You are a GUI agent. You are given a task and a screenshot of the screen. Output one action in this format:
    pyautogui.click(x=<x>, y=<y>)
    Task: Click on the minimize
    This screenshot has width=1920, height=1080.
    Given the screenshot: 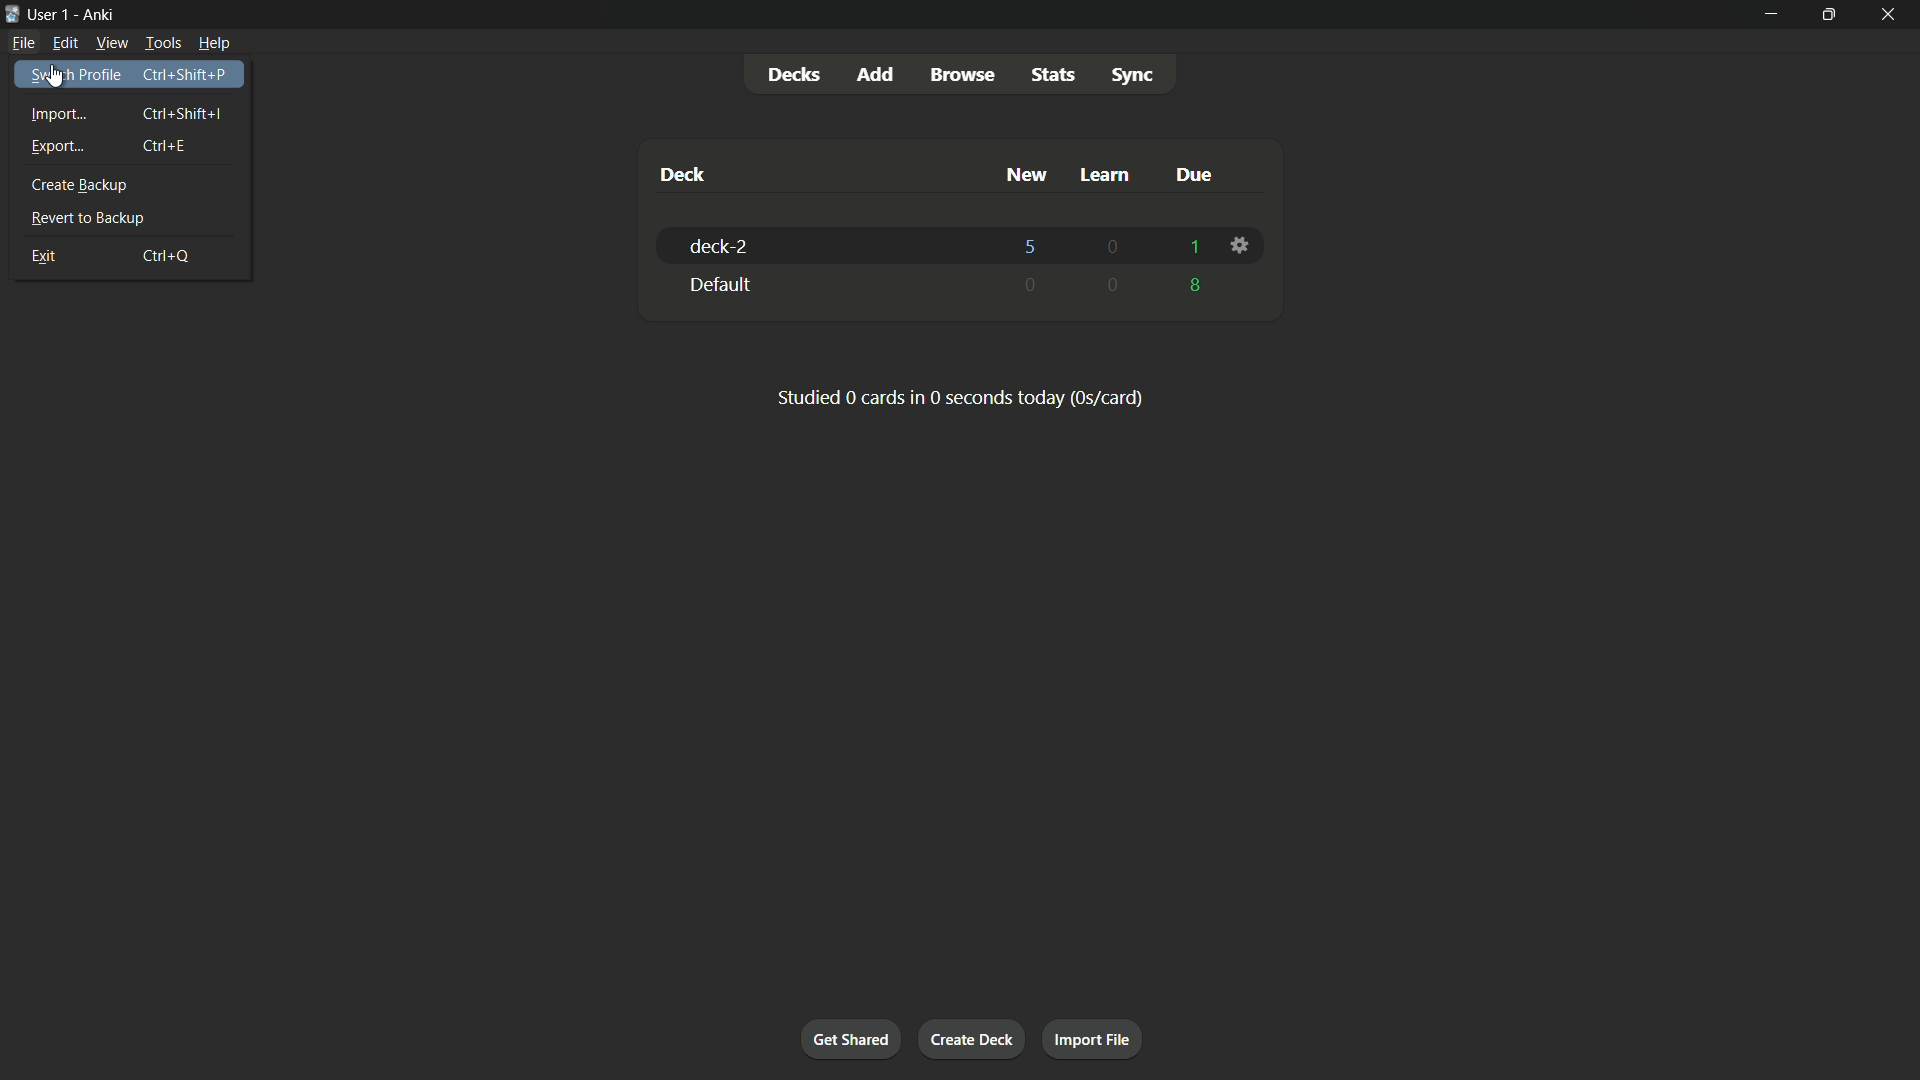 What is the action you would take?
    pyautogui.click(x=1771, y=15)
    